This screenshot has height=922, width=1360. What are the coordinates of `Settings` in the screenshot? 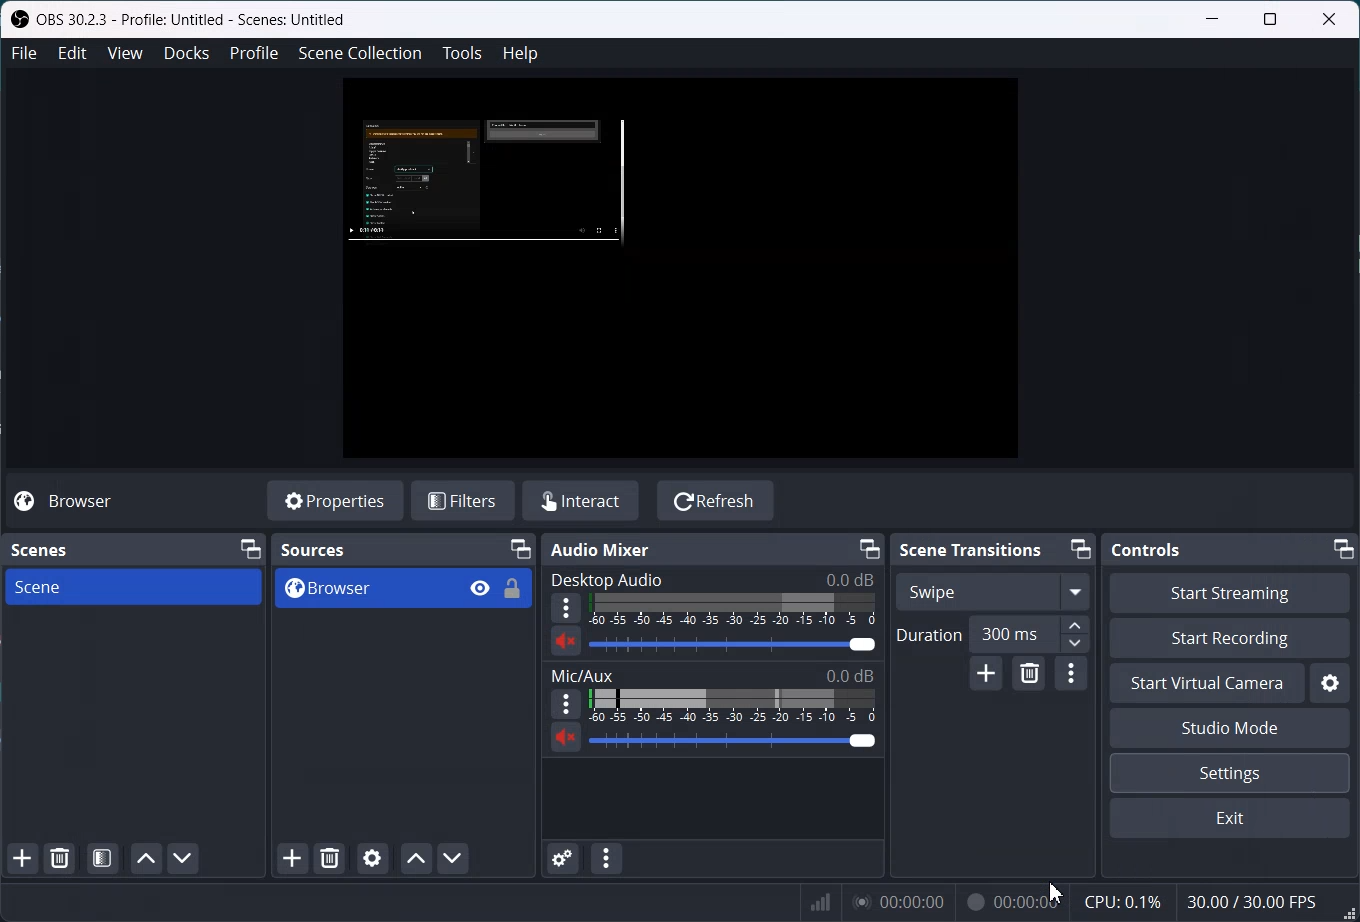 It's located at (1331, 683).